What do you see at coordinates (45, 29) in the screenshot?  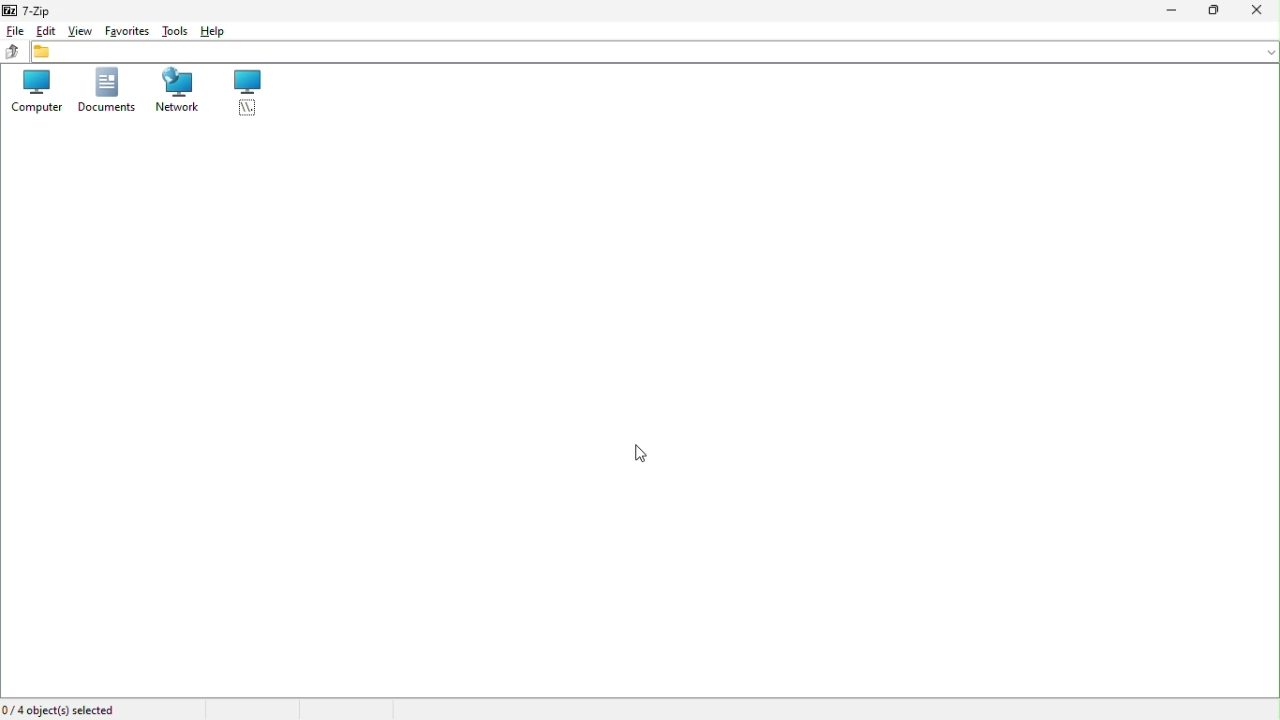 I see `edit` at bounding box center [45, 29].